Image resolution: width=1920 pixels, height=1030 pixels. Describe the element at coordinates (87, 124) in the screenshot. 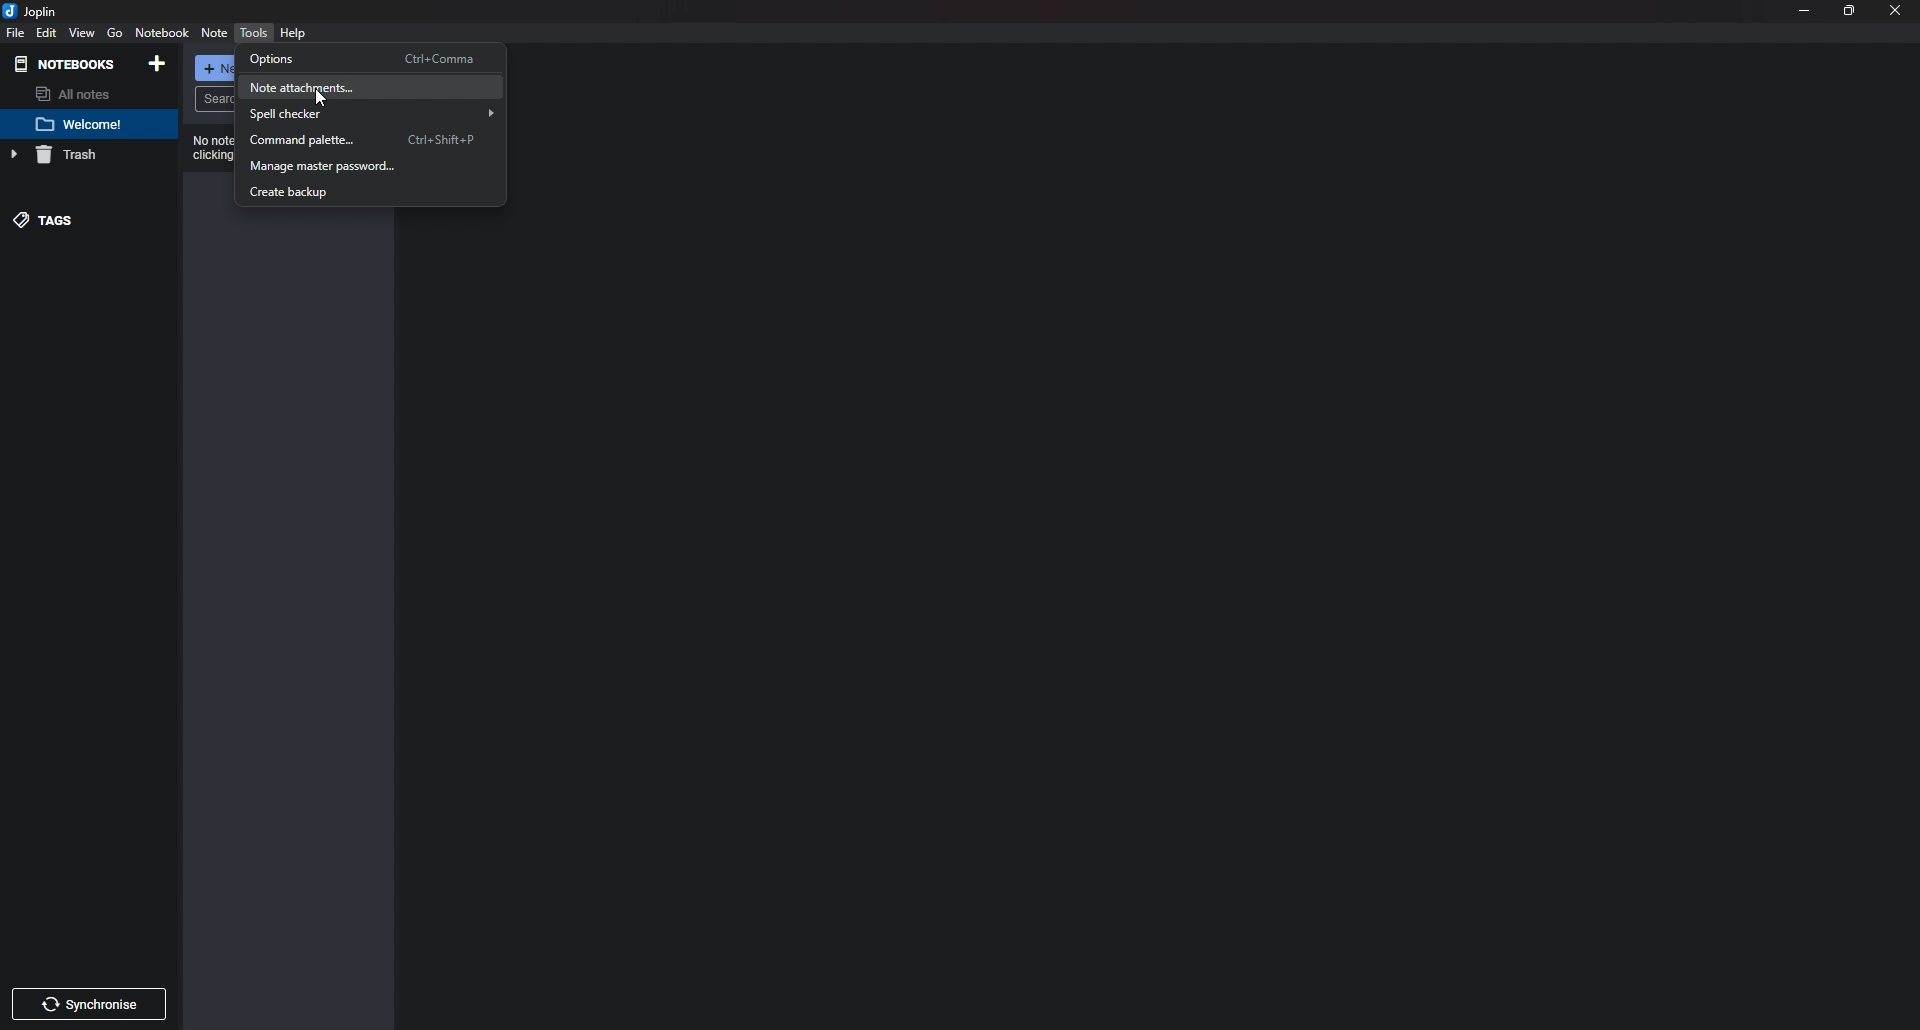

I see `note` at that location.